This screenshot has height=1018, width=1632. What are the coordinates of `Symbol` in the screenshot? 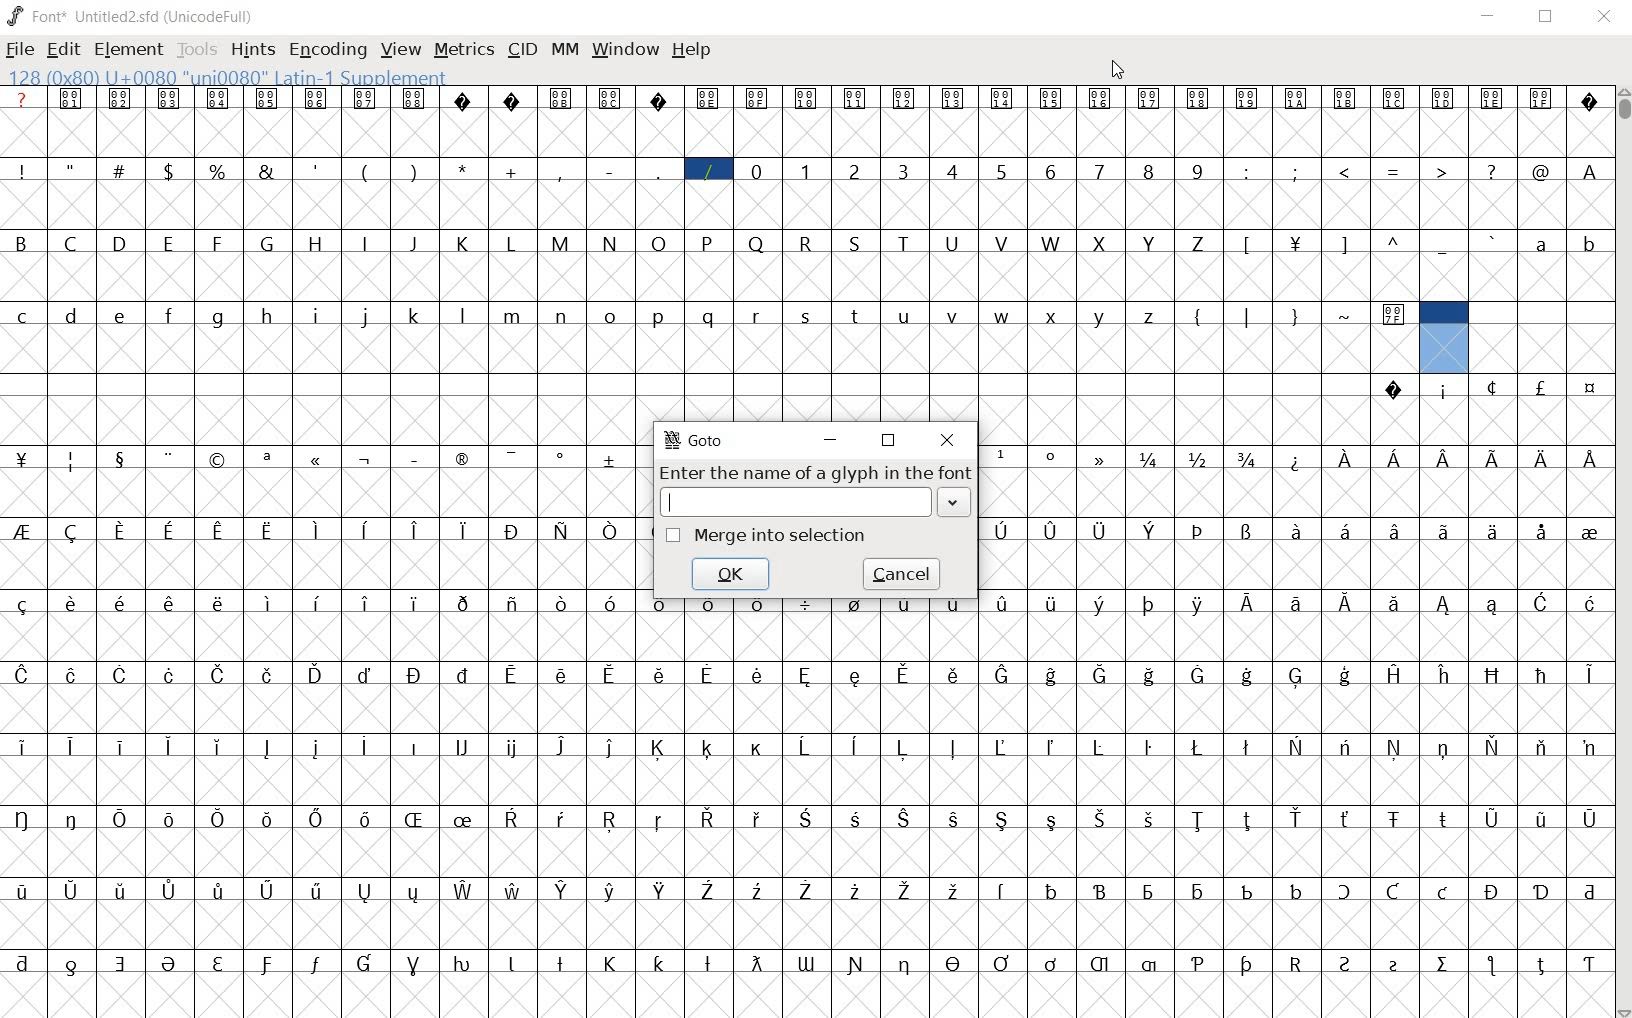 It's located at (1295, 746).